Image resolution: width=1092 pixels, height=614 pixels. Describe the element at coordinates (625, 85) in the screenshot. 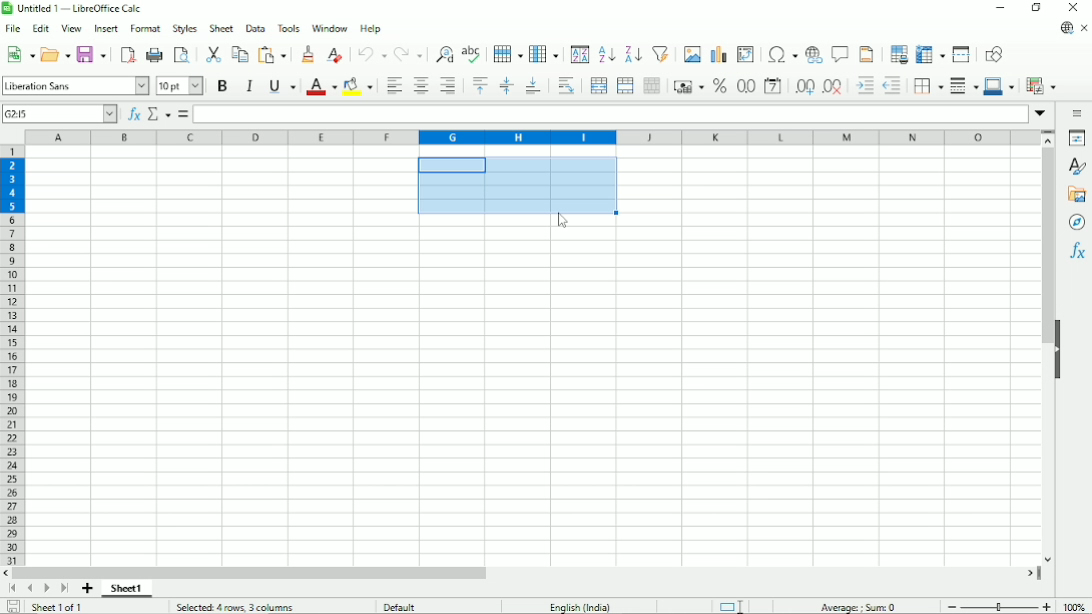

I see `Merge cells` at that location.